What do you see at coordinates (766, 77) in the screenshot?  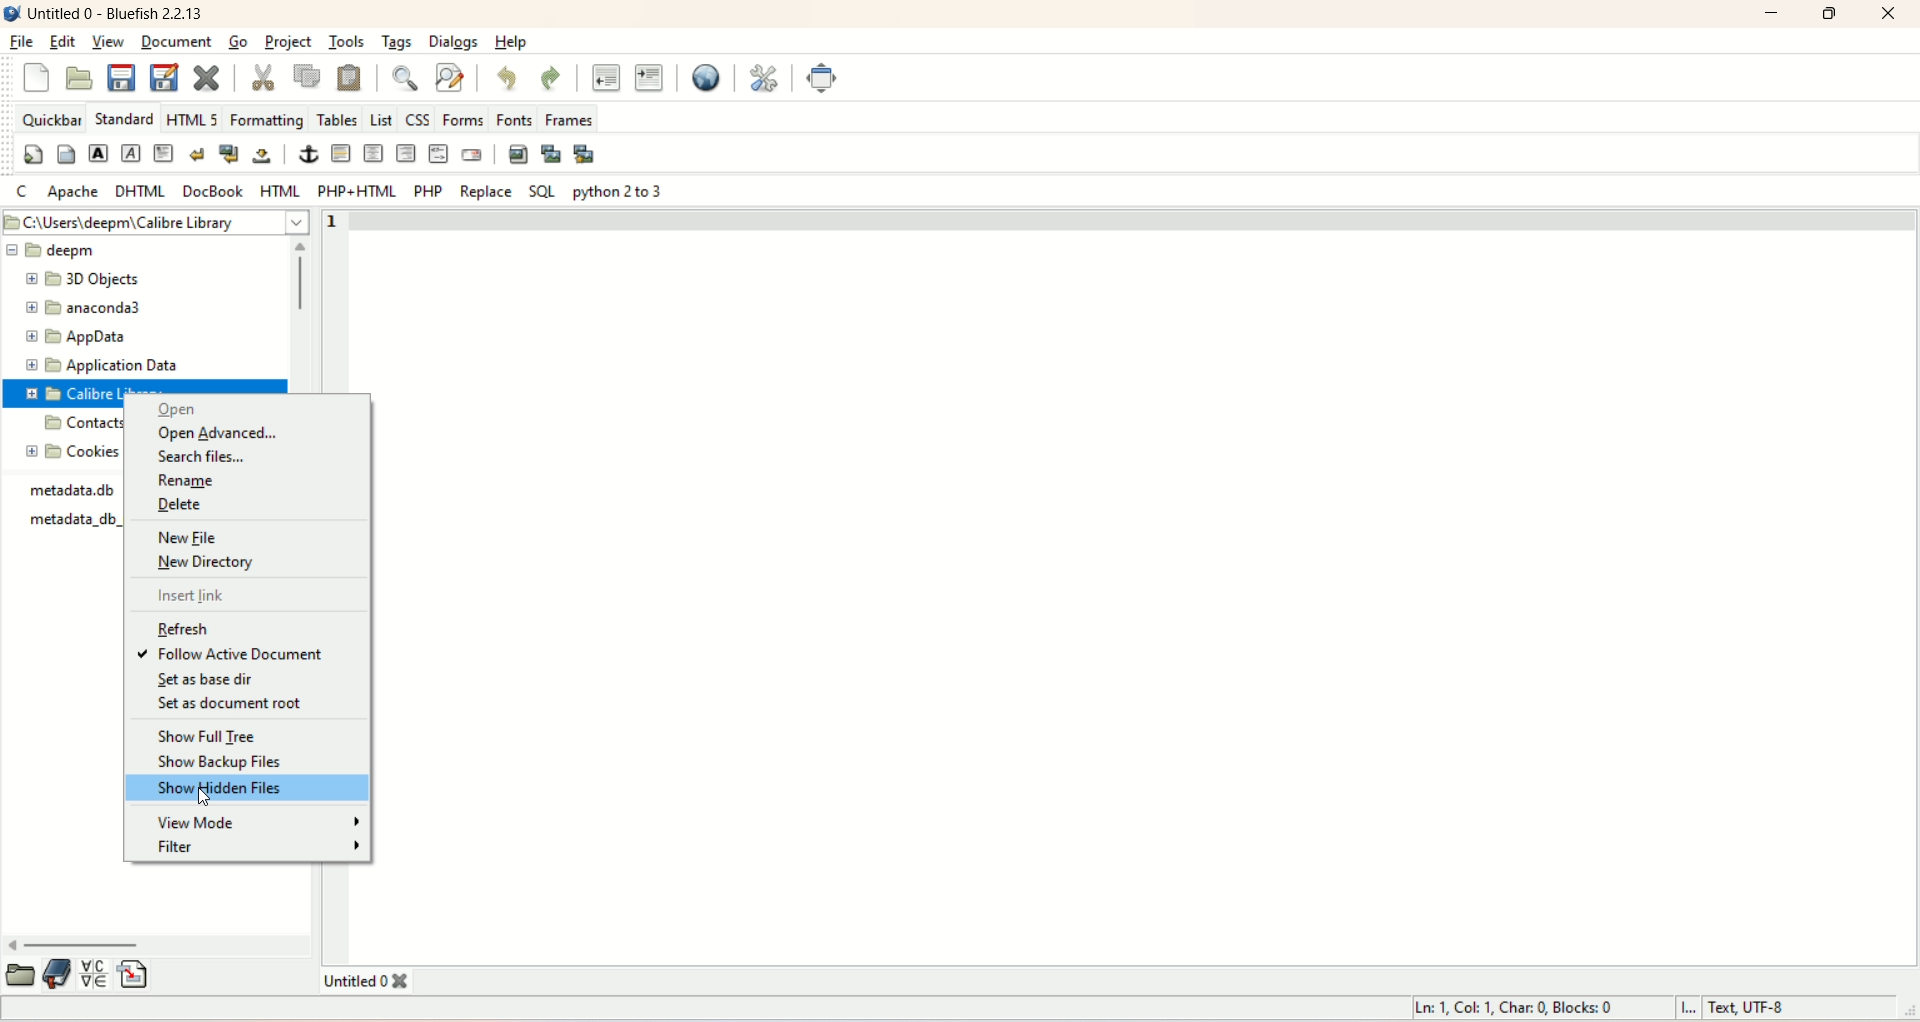 I see `edit preferences` at bounding box center [766, 77].